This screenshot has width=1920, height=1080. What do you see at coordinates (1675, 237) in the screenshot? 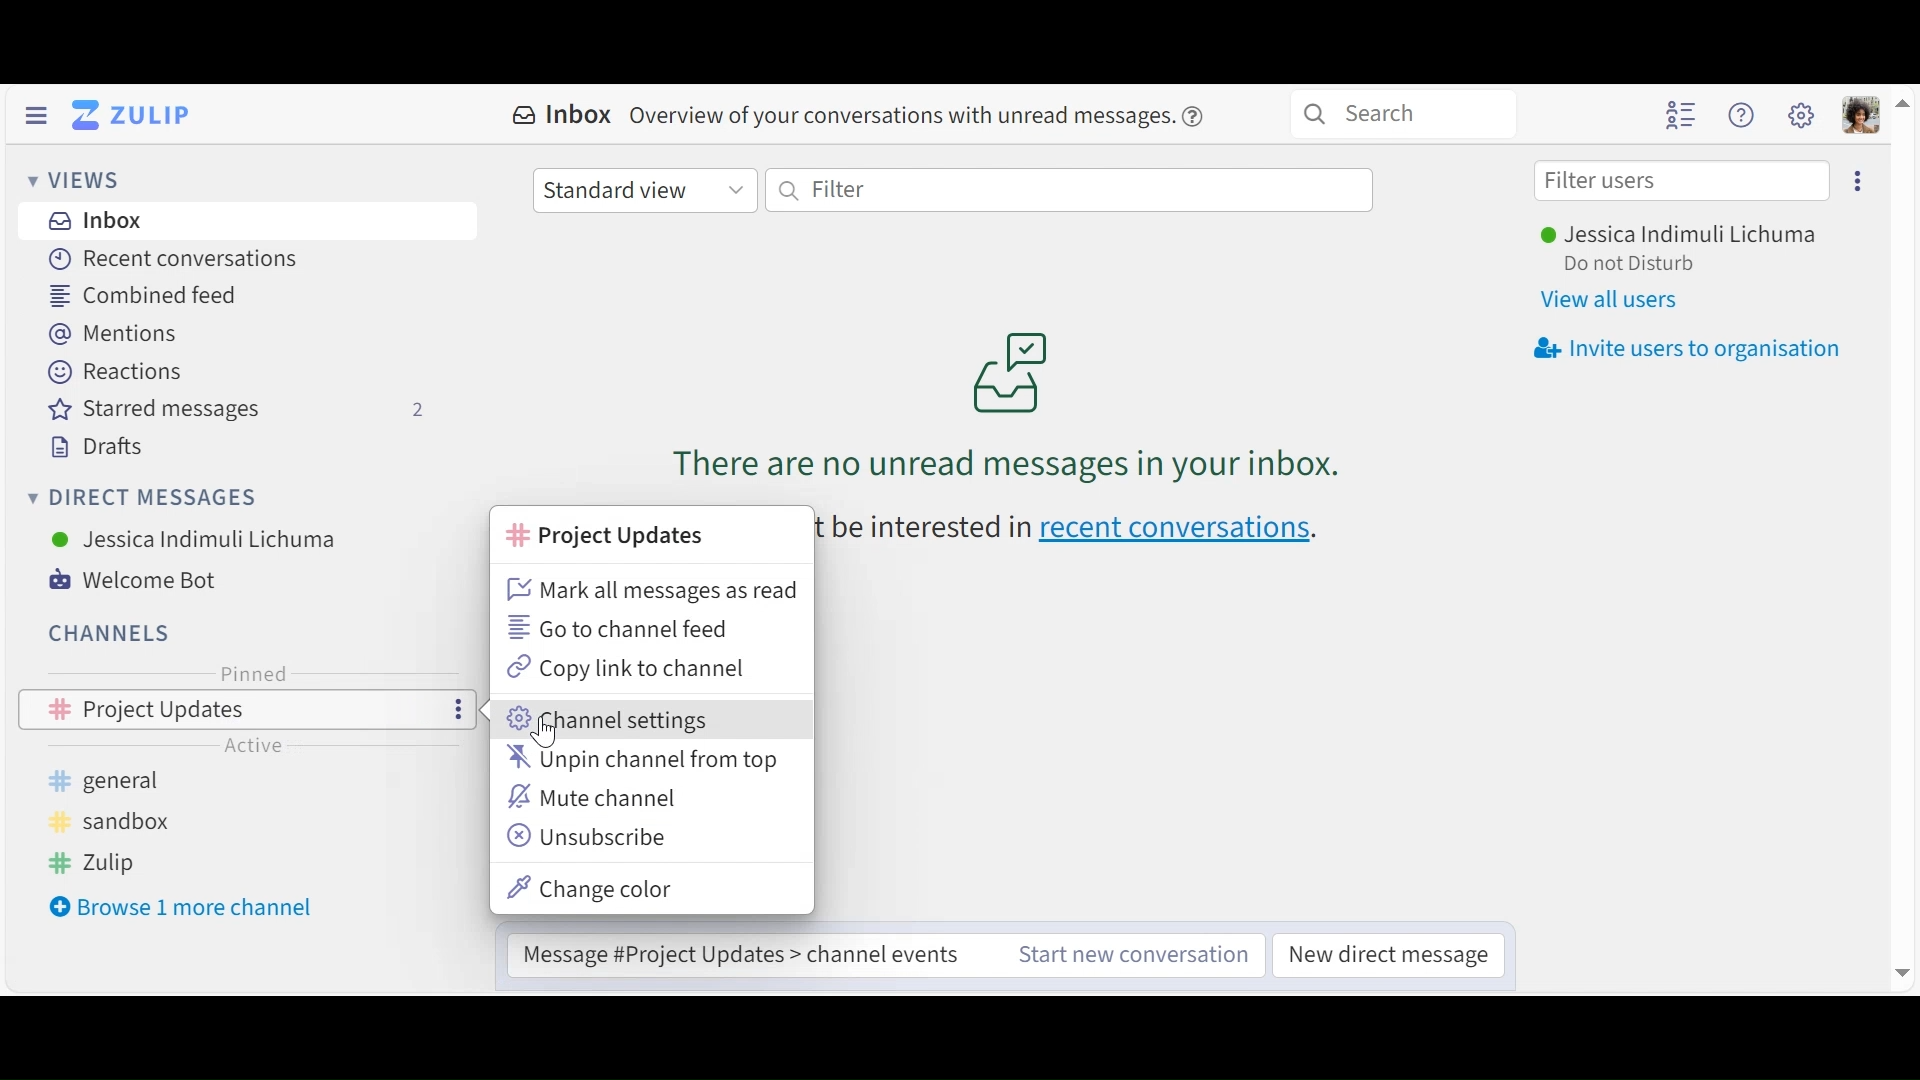
I see `Username` at bounding box center [1675, 237].